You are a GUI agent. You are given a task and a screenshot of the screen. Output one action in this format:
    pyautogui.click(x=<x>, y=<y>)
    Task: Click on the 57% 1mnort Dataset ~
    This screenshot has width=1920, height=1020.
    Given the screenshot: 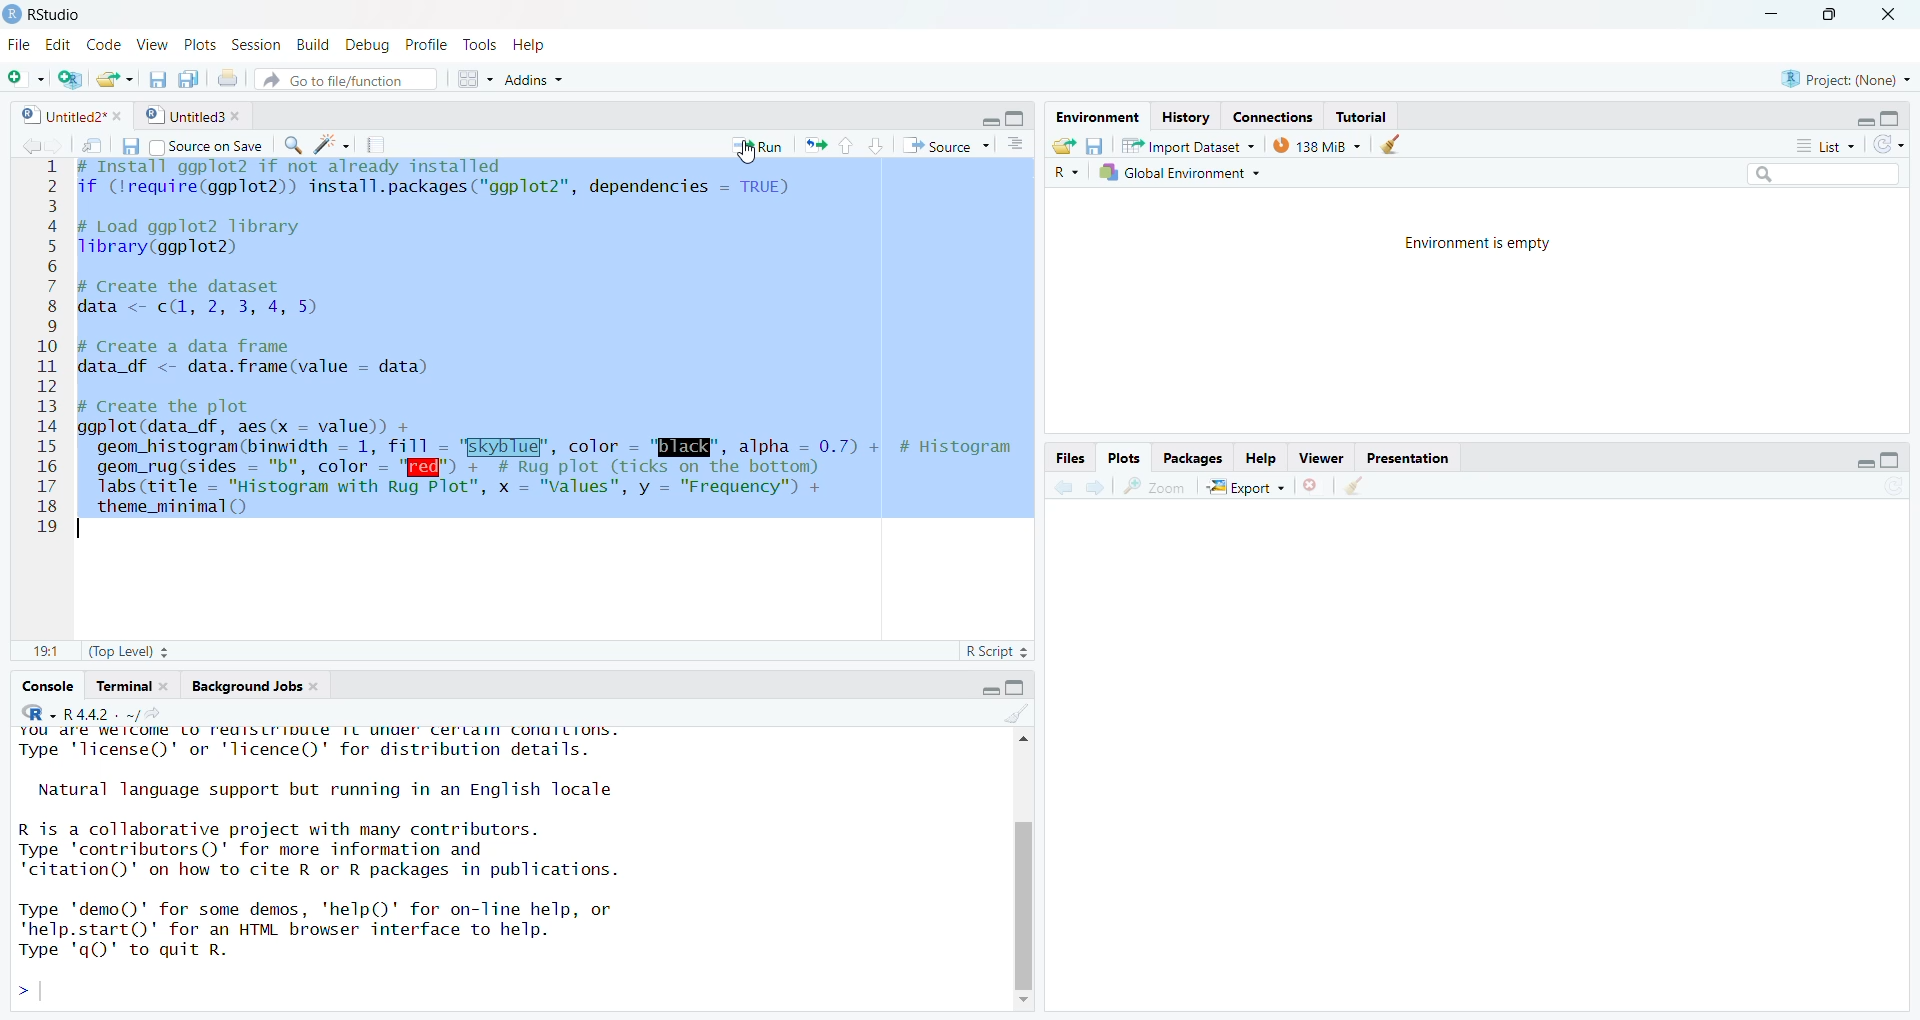 What is the action you would take?
    pyautogui.click(x=1183, y=143)
    